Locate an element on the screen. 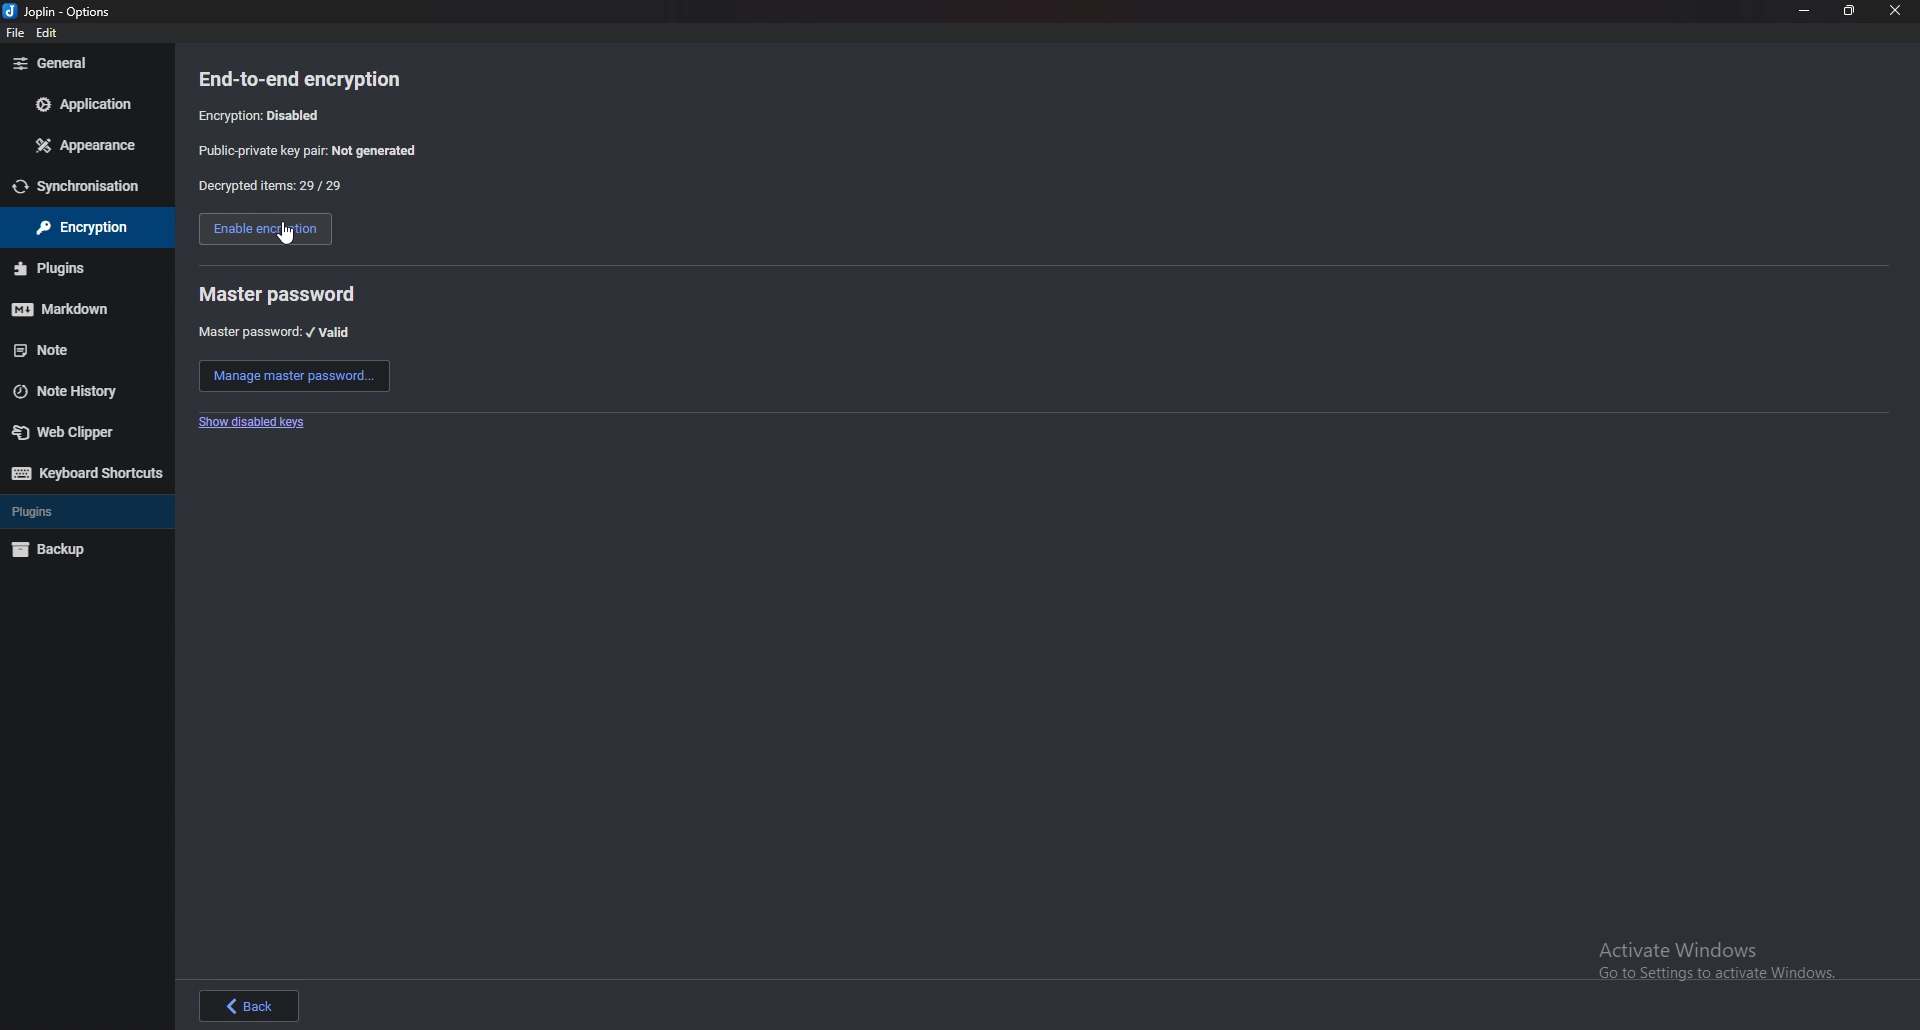 The height and width of the screenshot is (1030, 1920).  is located at coordinates (59, 312).